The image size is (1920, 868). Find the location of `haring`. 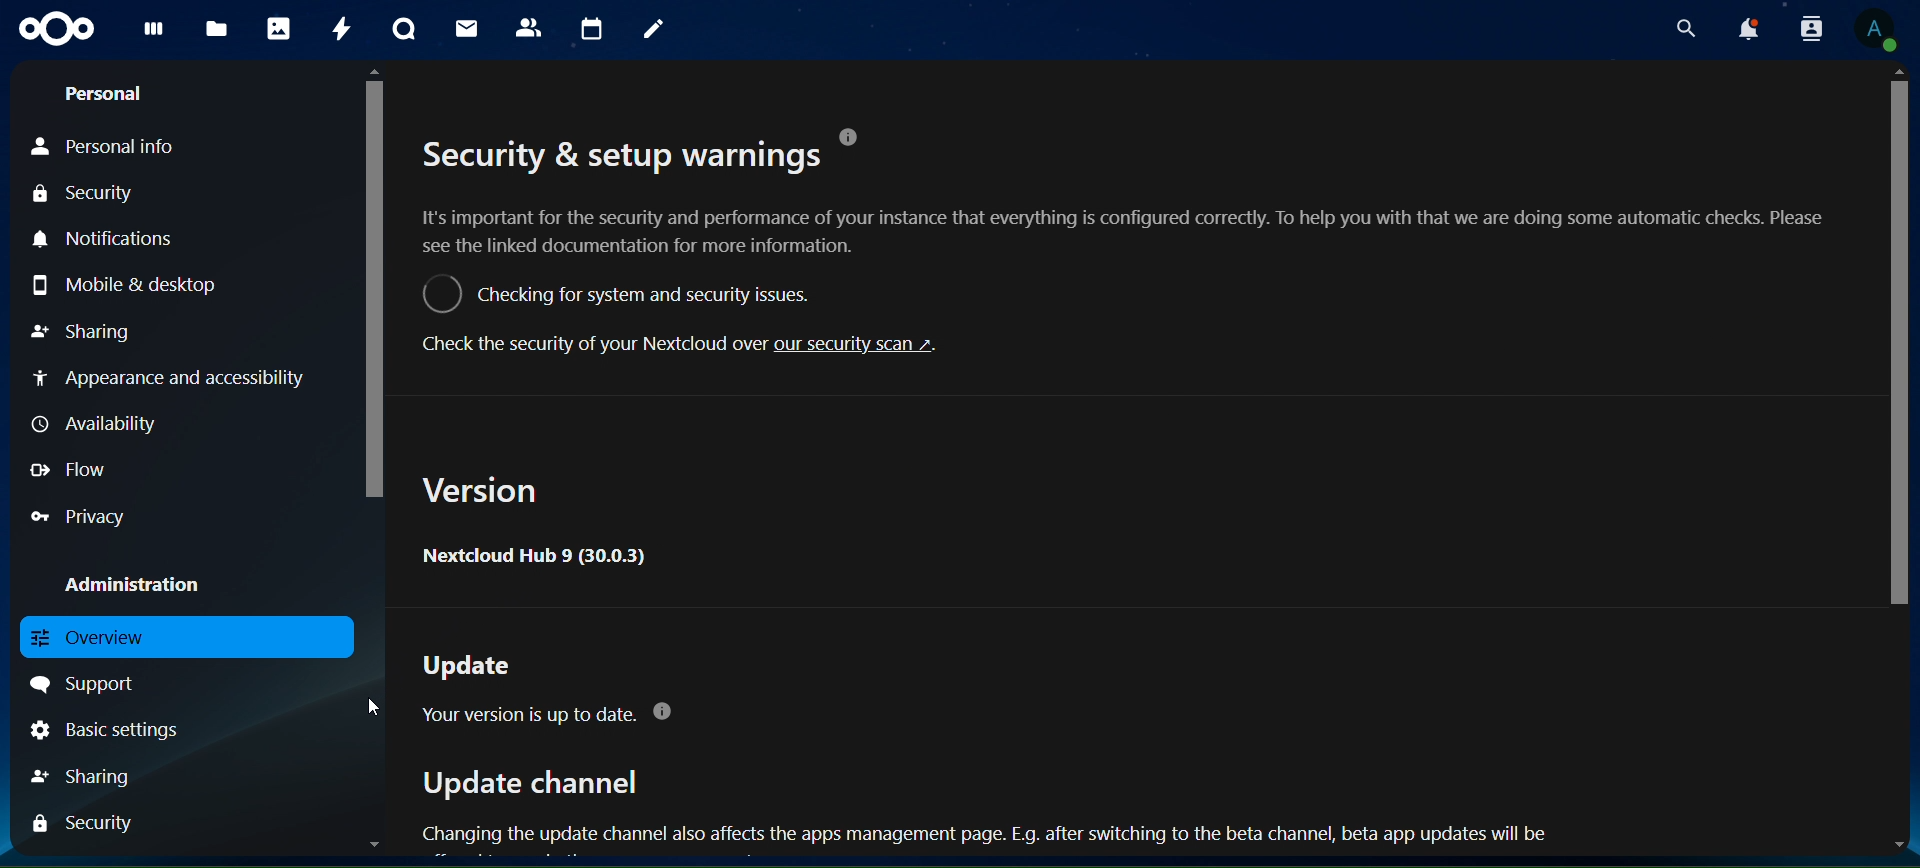

haring is located at coordinates (83, 778).